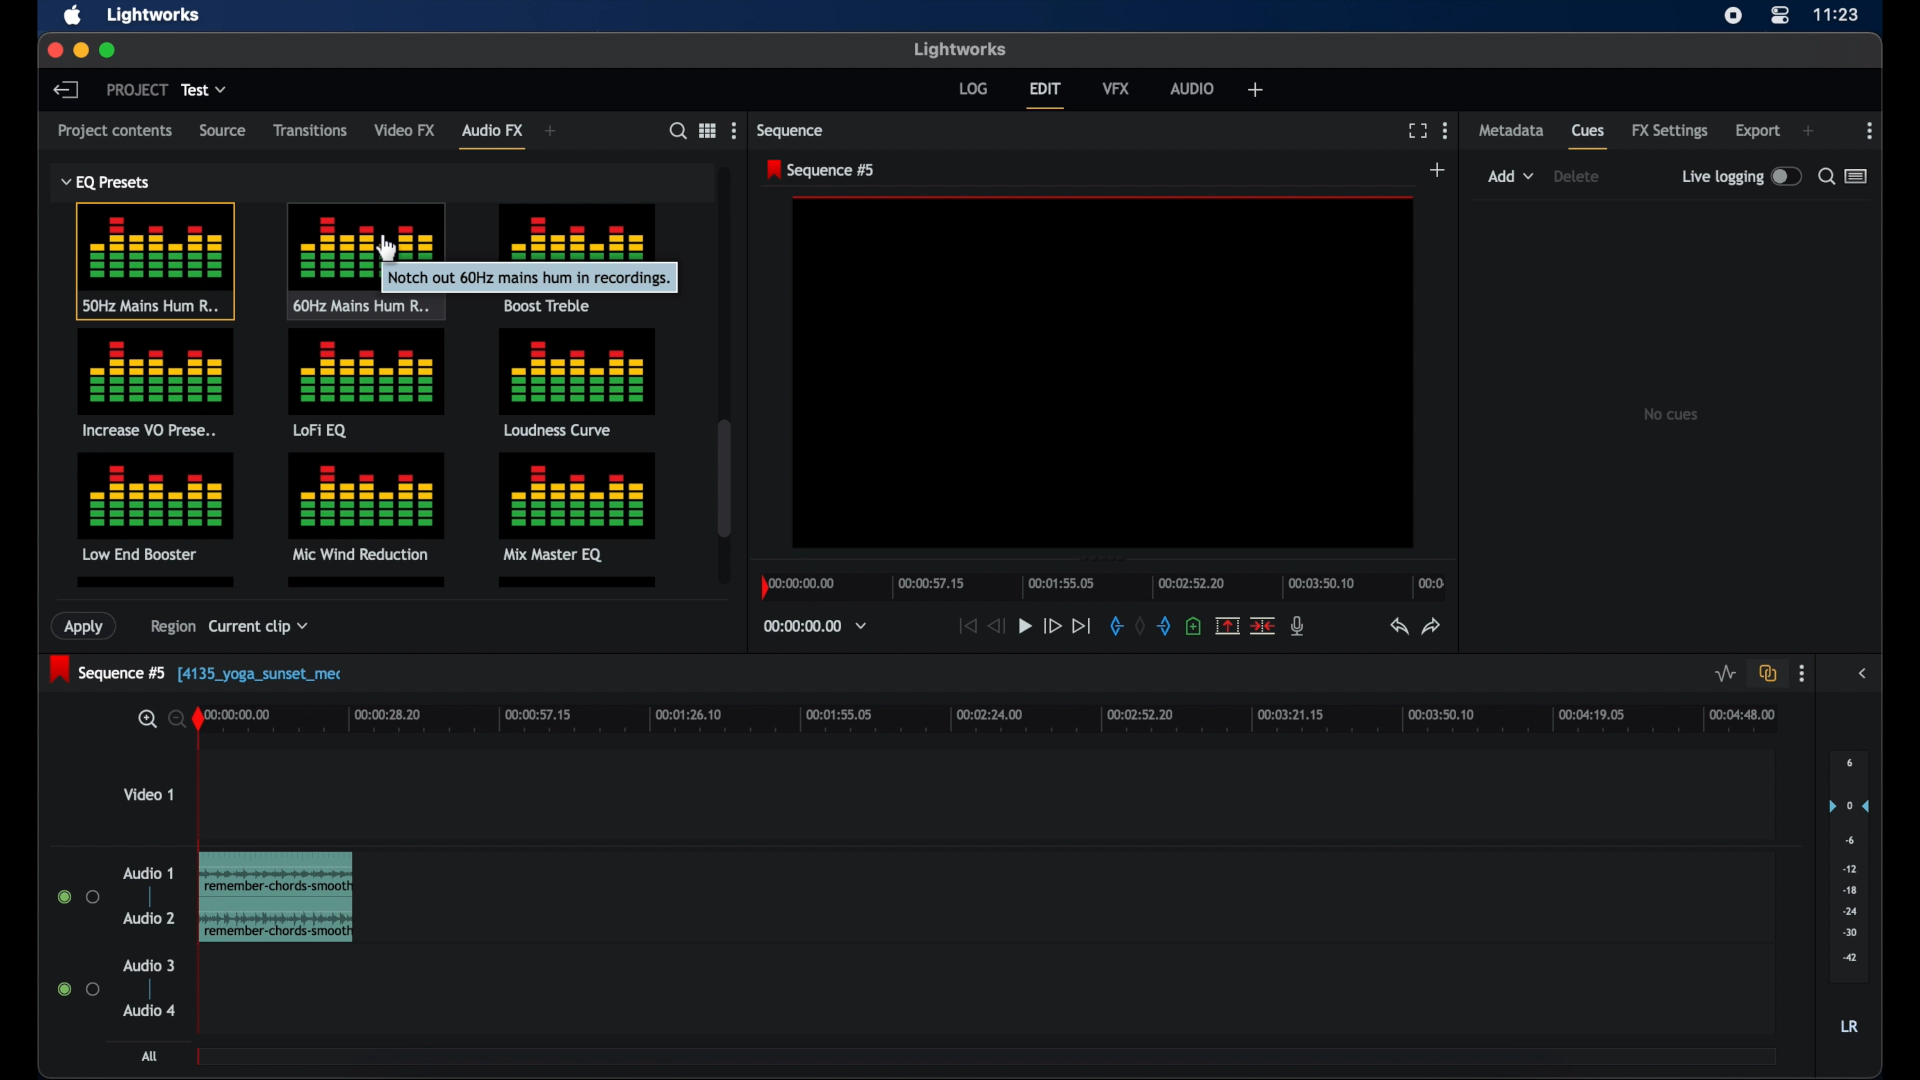 The image size is (1920, 1080). What do you see at coordinates (365, 260) in the screenshot?
I see `60hz` at bounding box center [365, 260].